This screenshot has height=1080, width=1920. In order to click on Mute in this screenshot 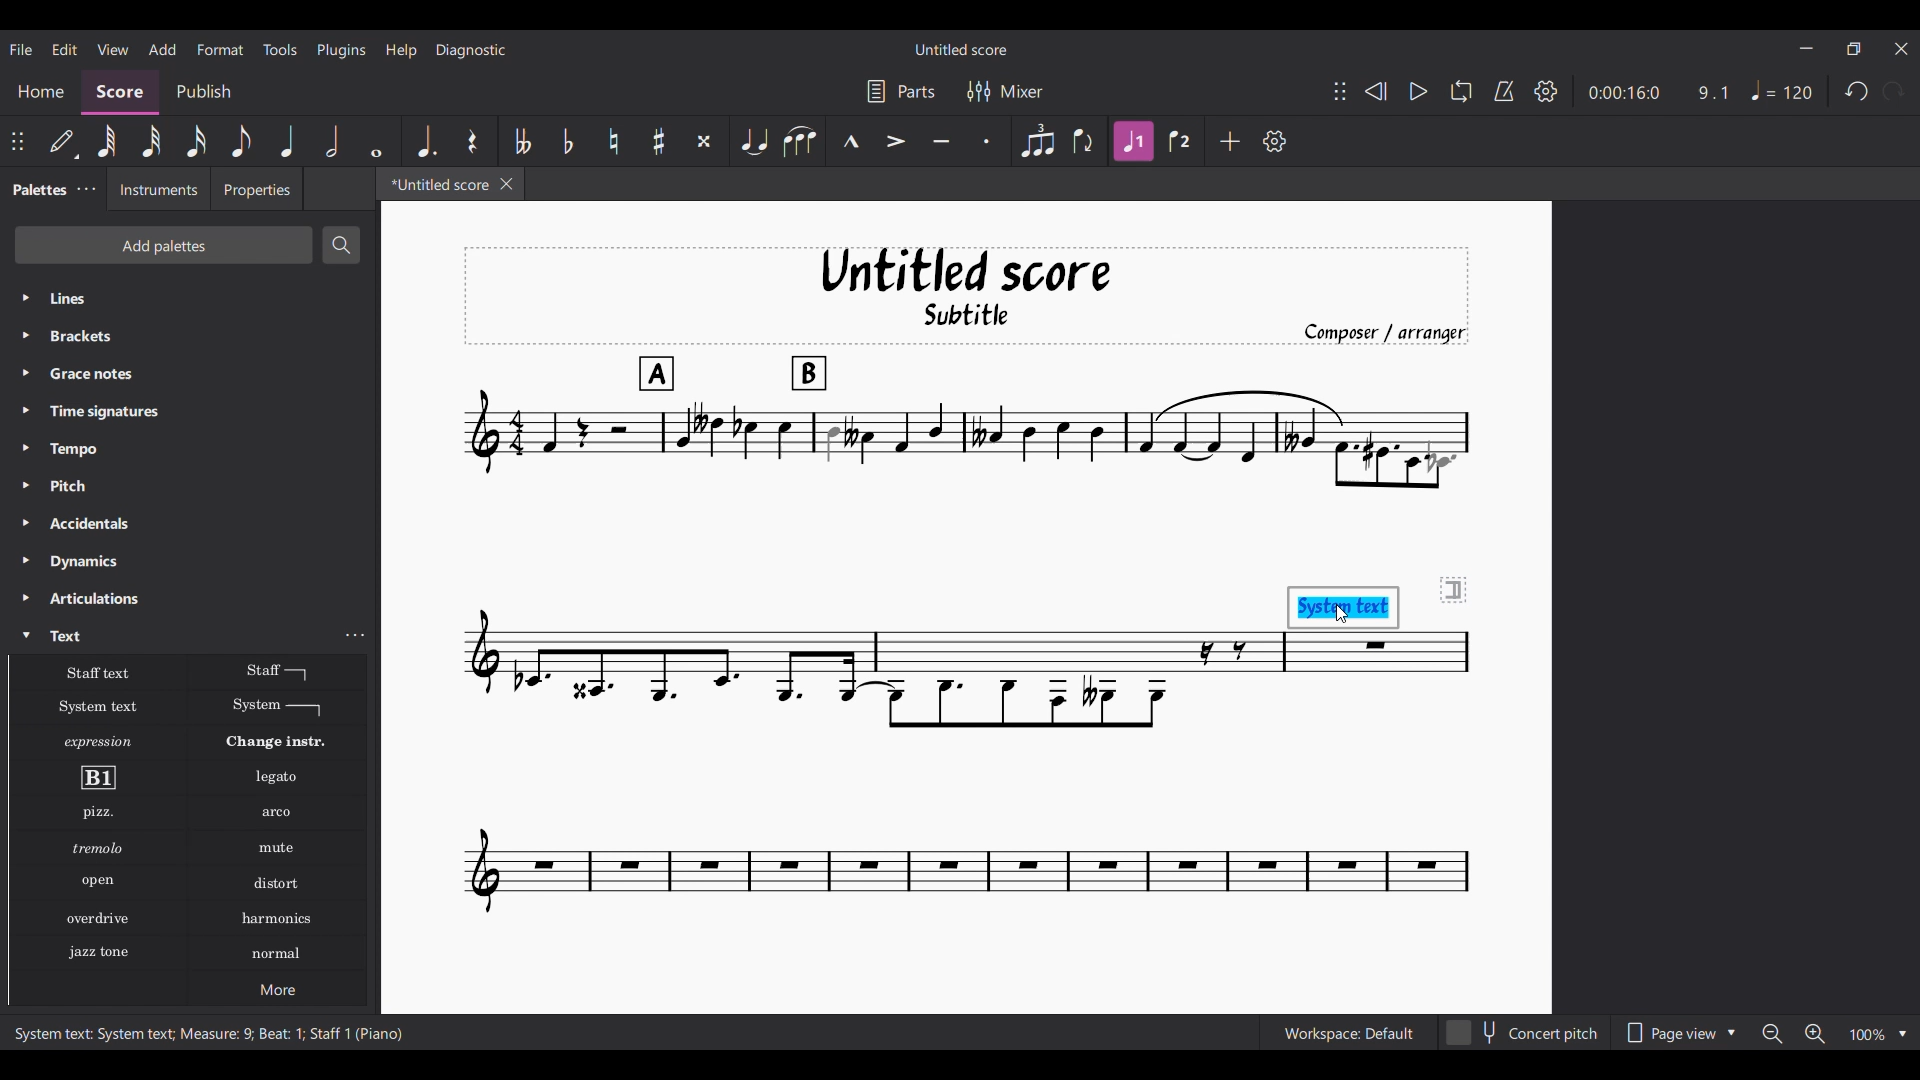, I will do `click(277, 848)`.